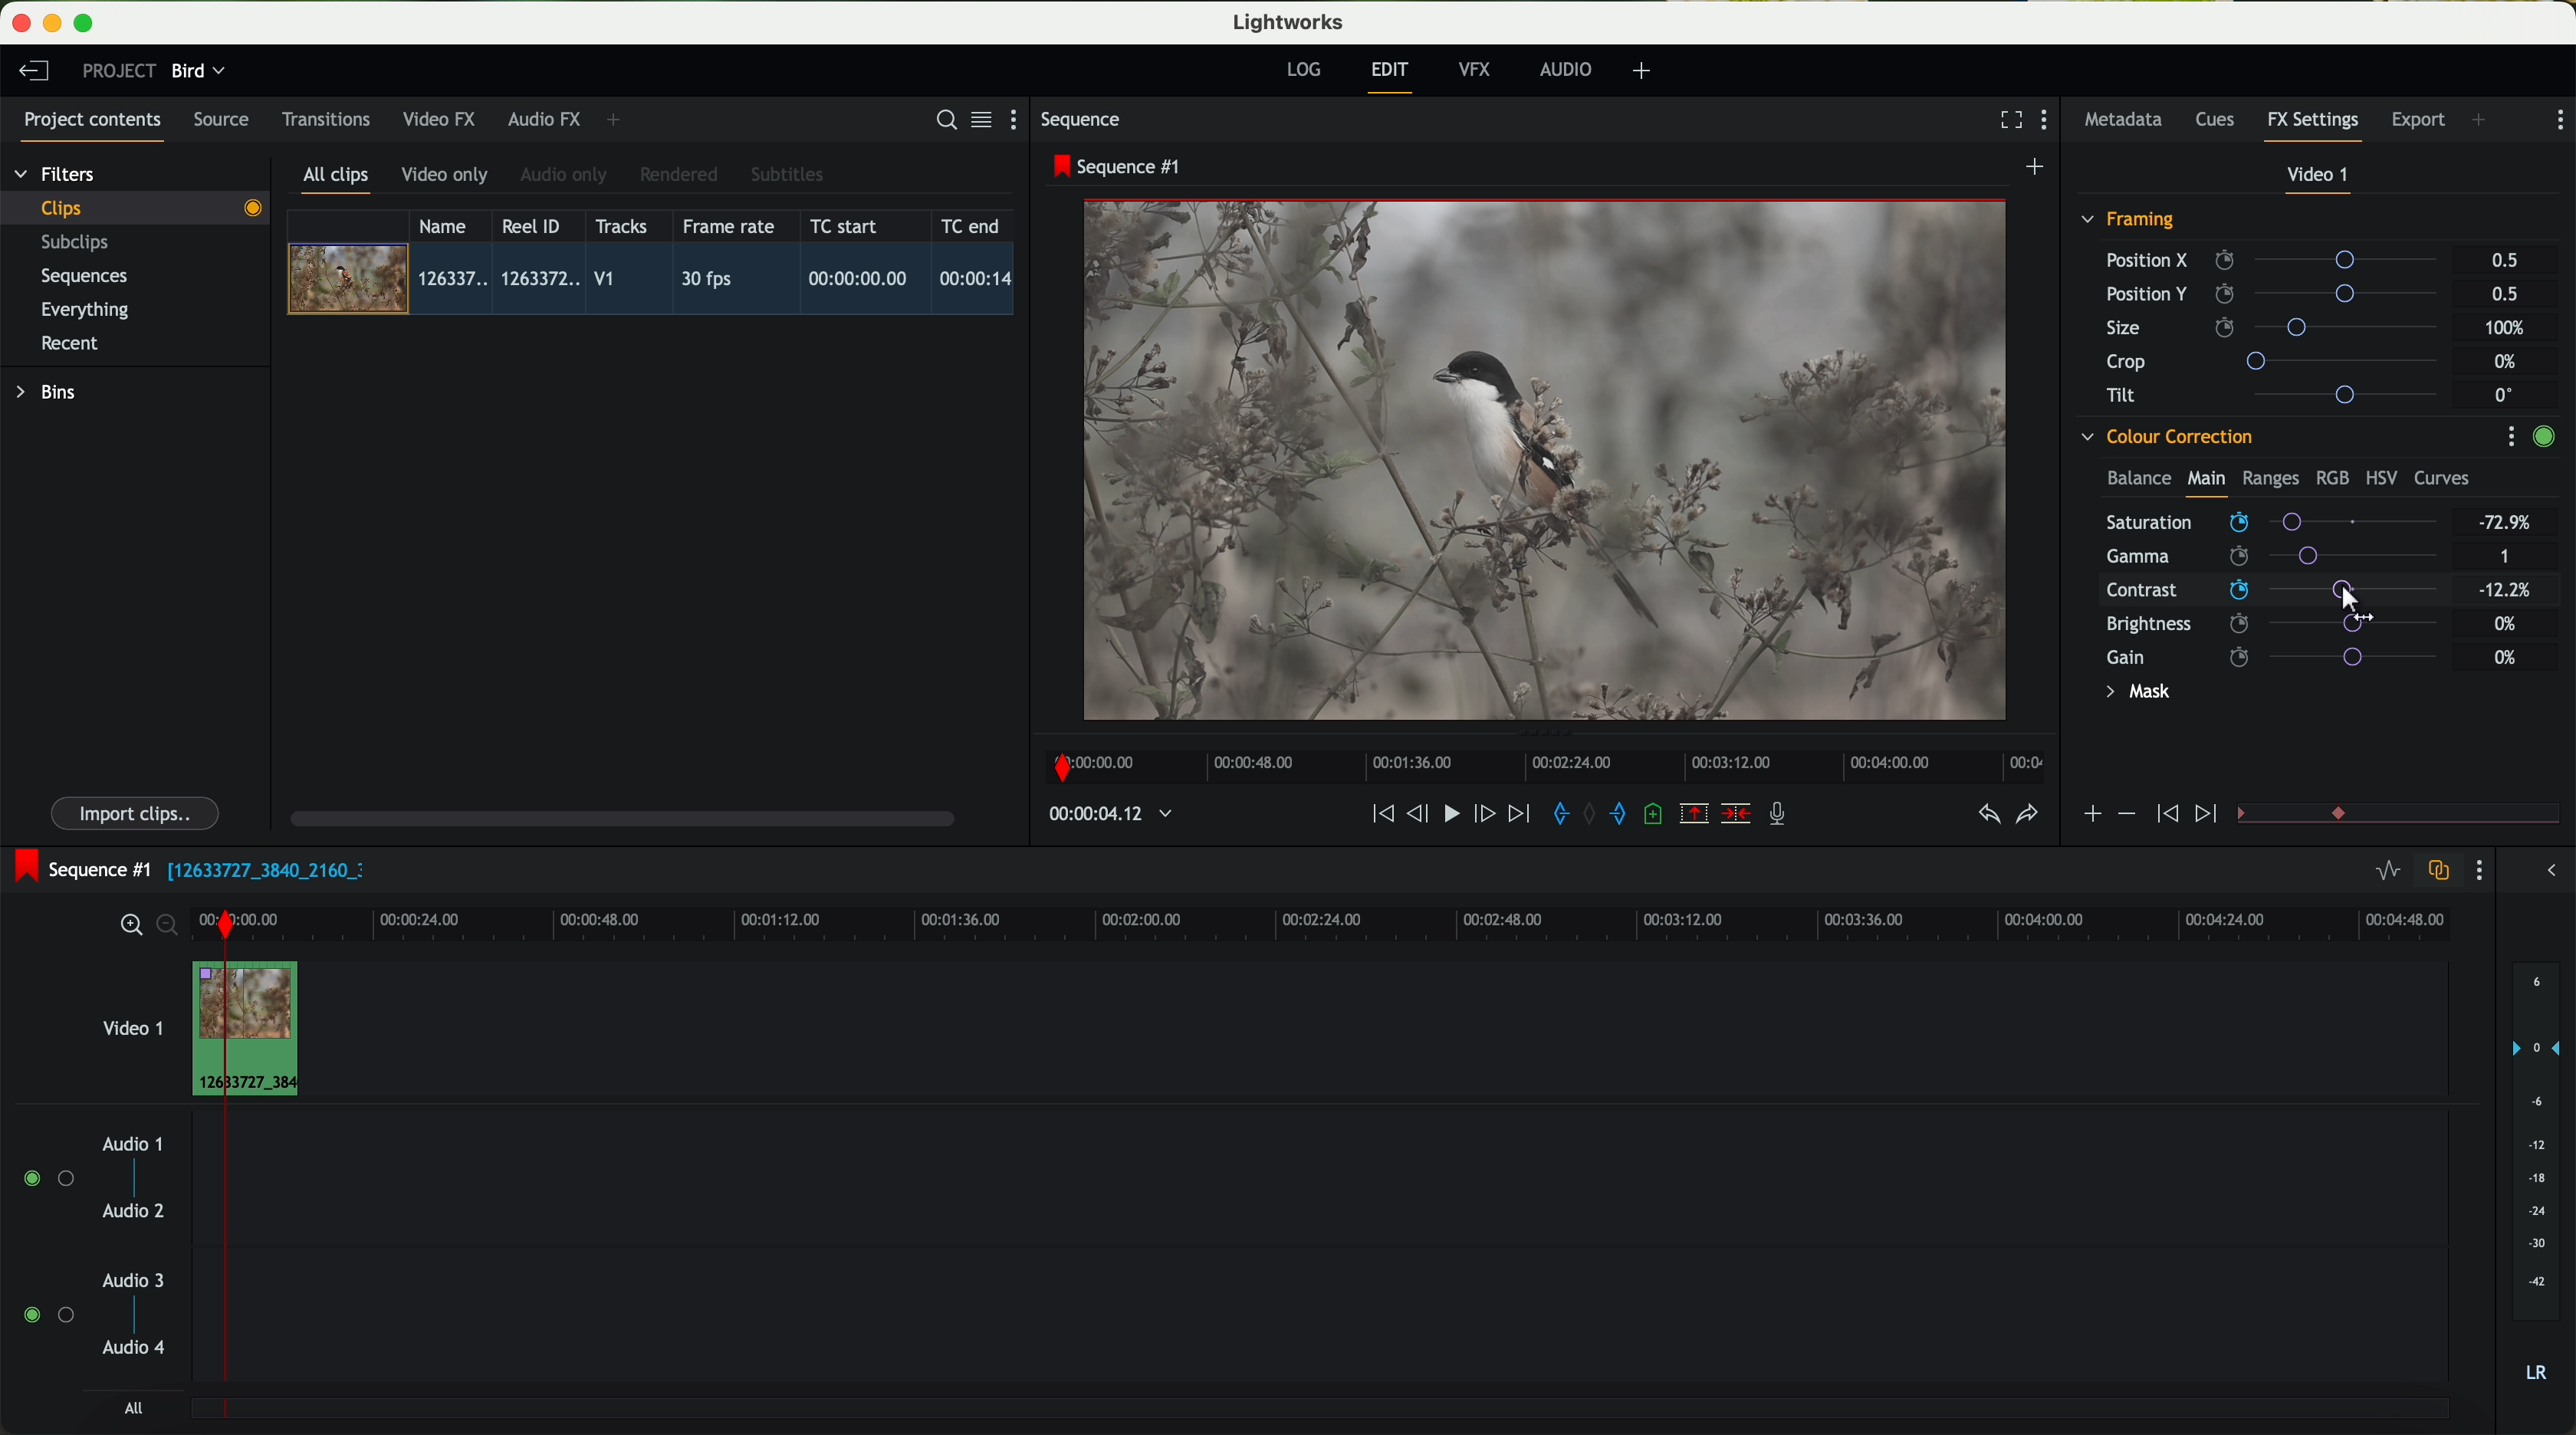 The height and width of the screenshot is (1435, 2576). What do you see at coordinates (2129, 222) in the screenshot?
I see `framing` at bounding box center [2129, 222].